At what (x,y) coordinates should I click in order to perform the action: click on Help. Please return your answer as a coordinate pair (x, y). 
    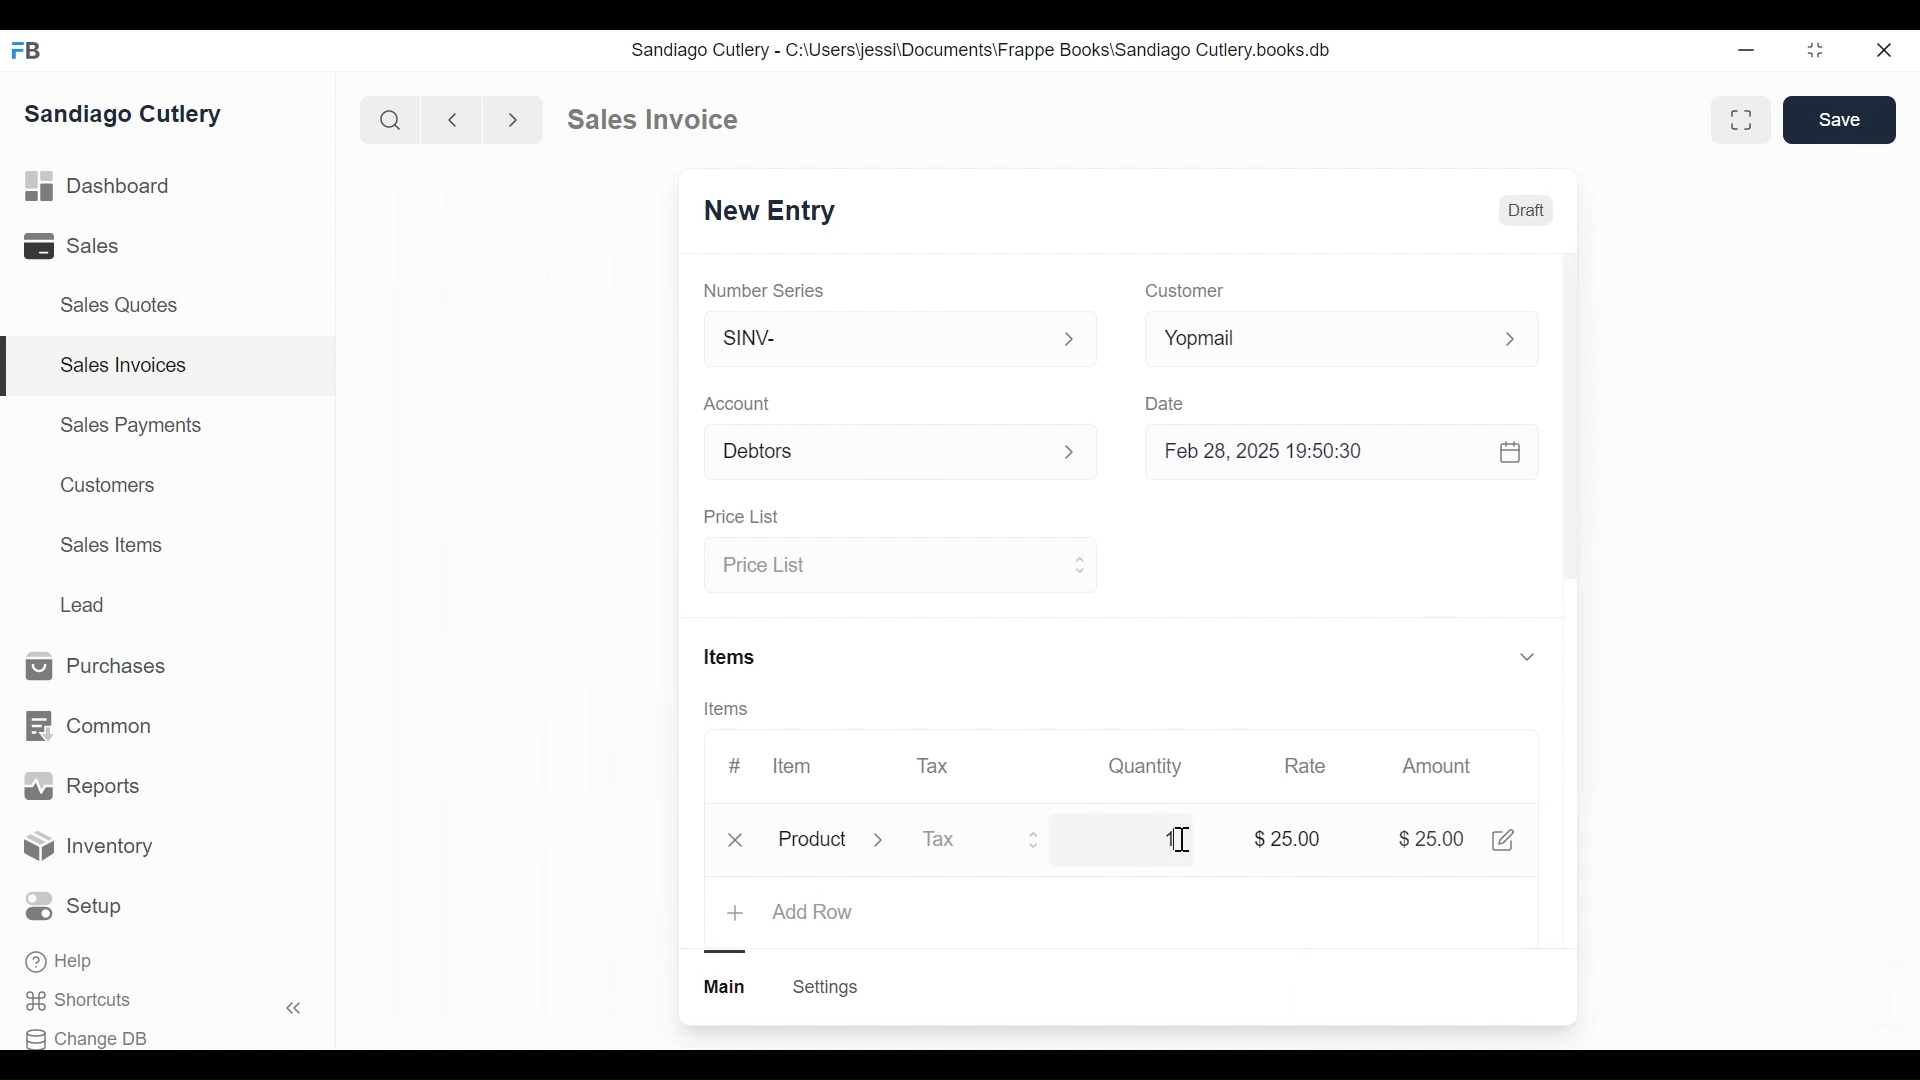
    Looking at the image, I should click on (61, 961).